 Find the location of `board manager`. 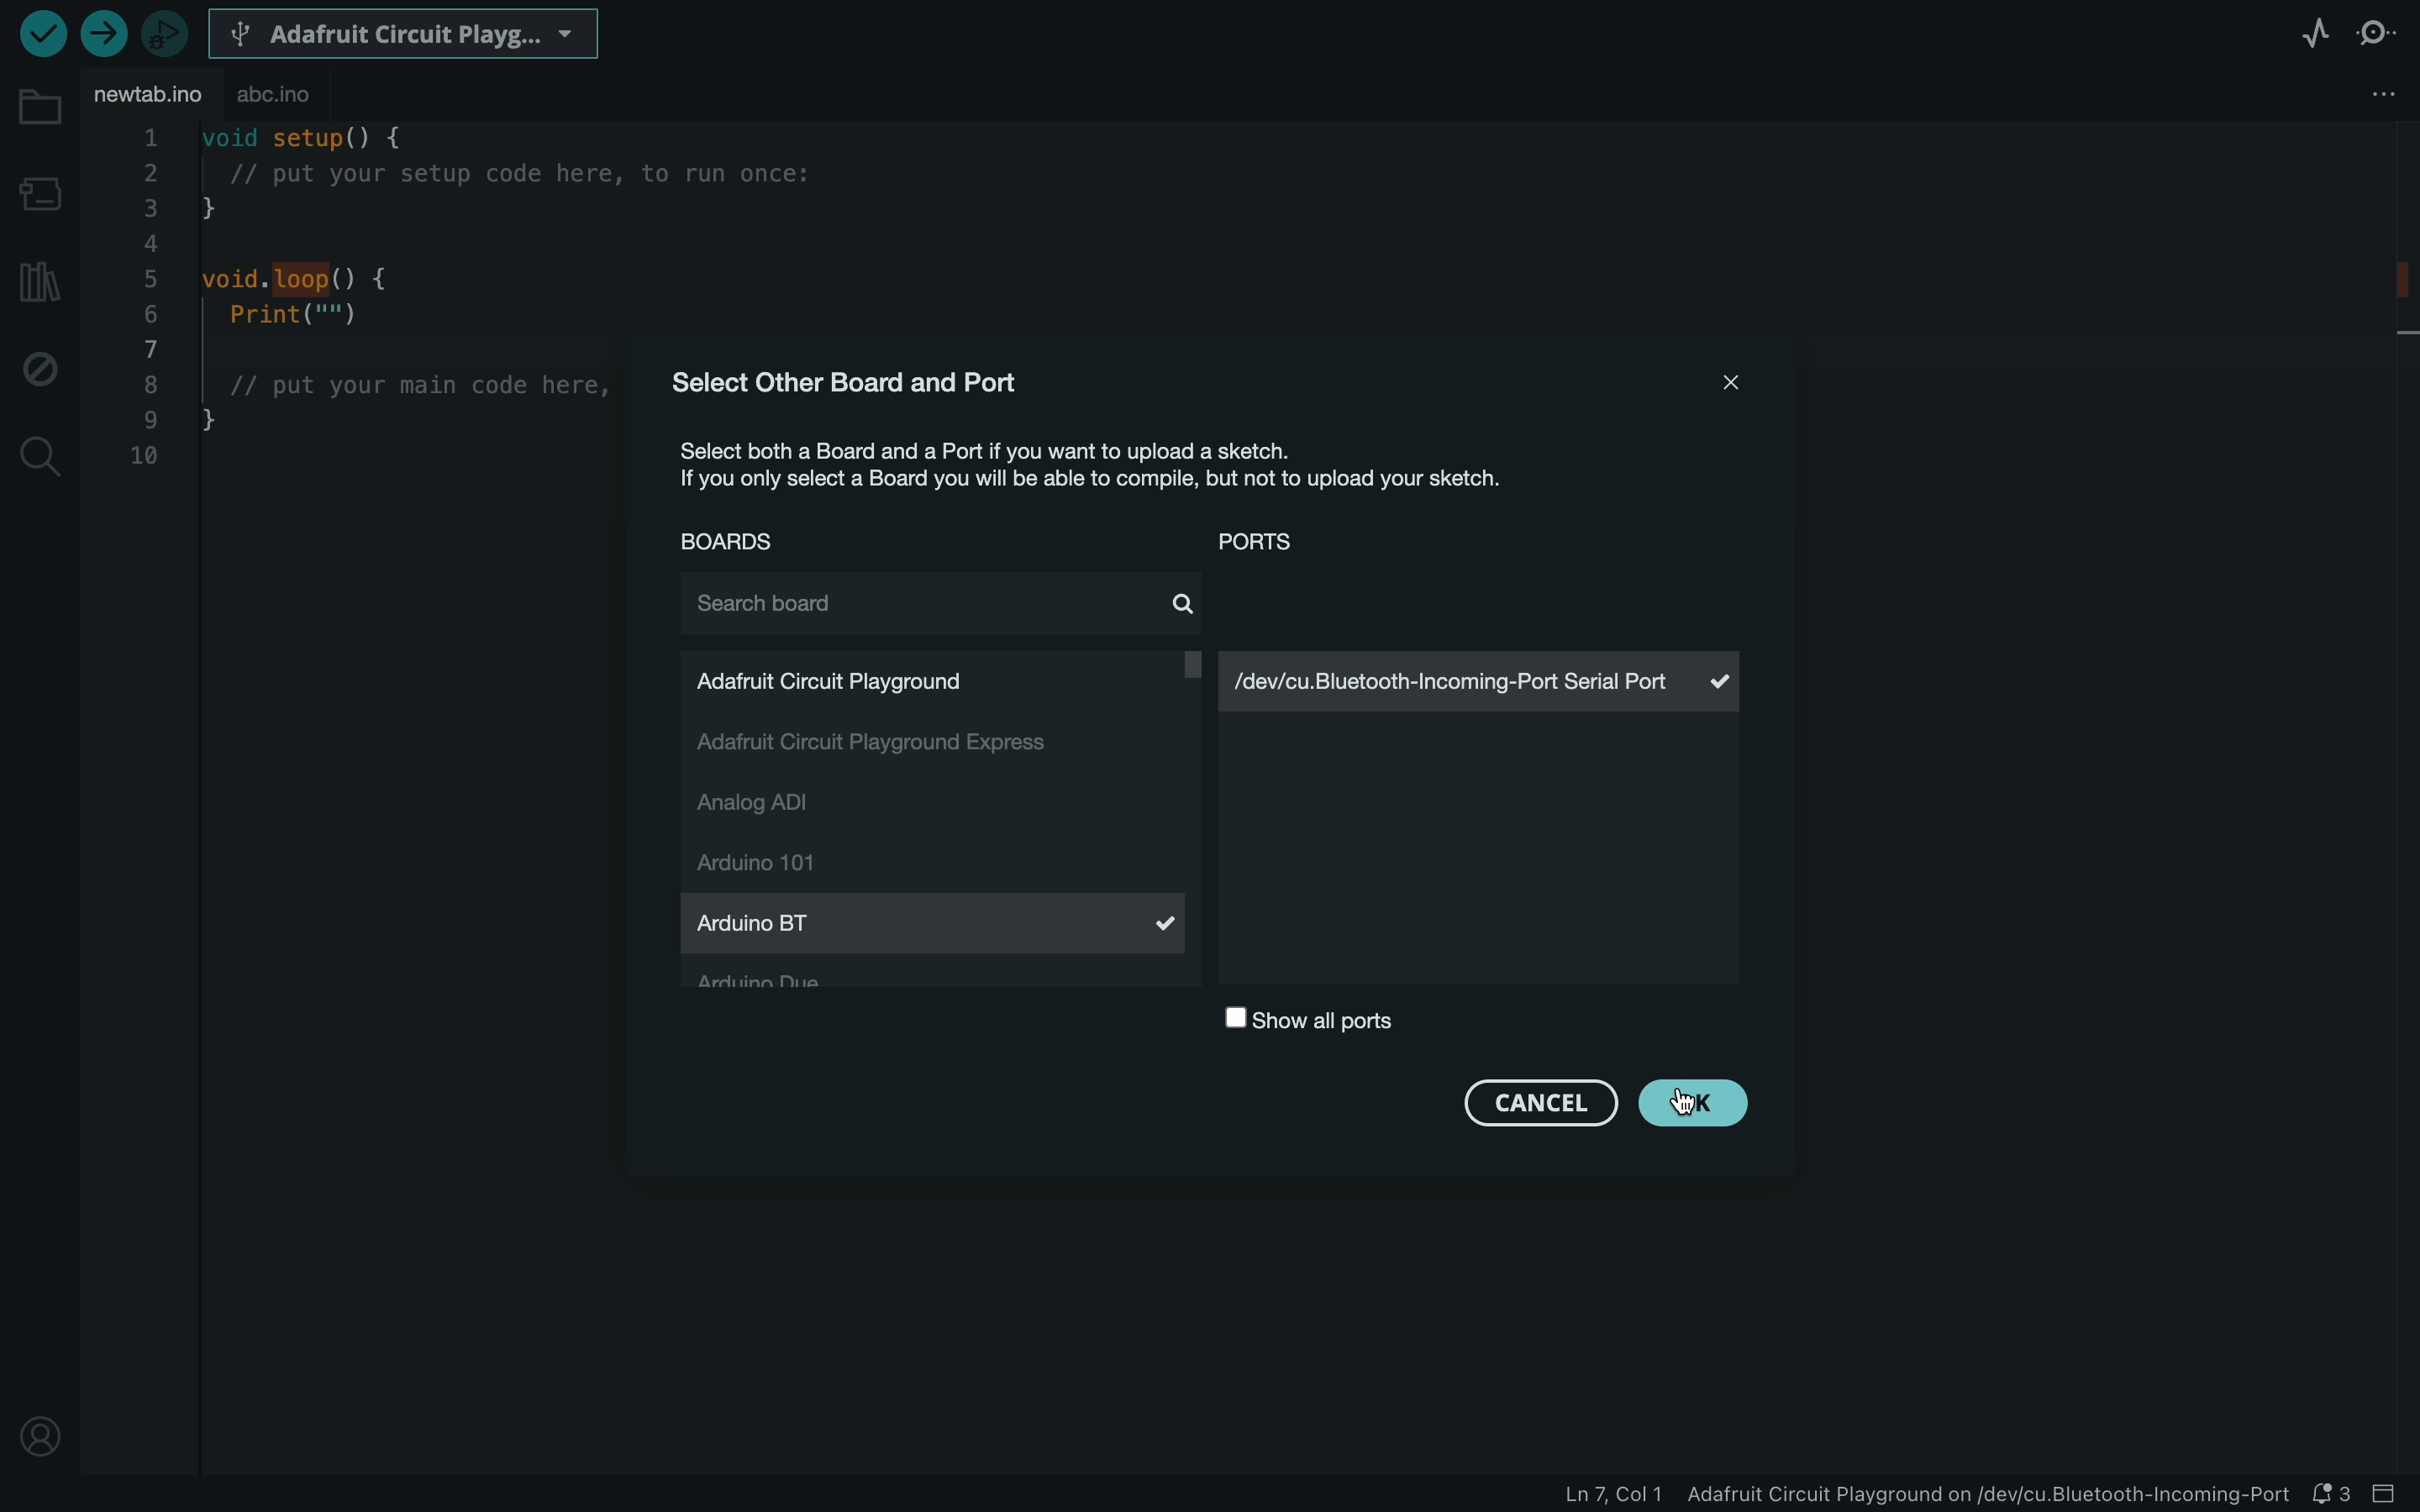

board manager is located at coordinates (41, 192).